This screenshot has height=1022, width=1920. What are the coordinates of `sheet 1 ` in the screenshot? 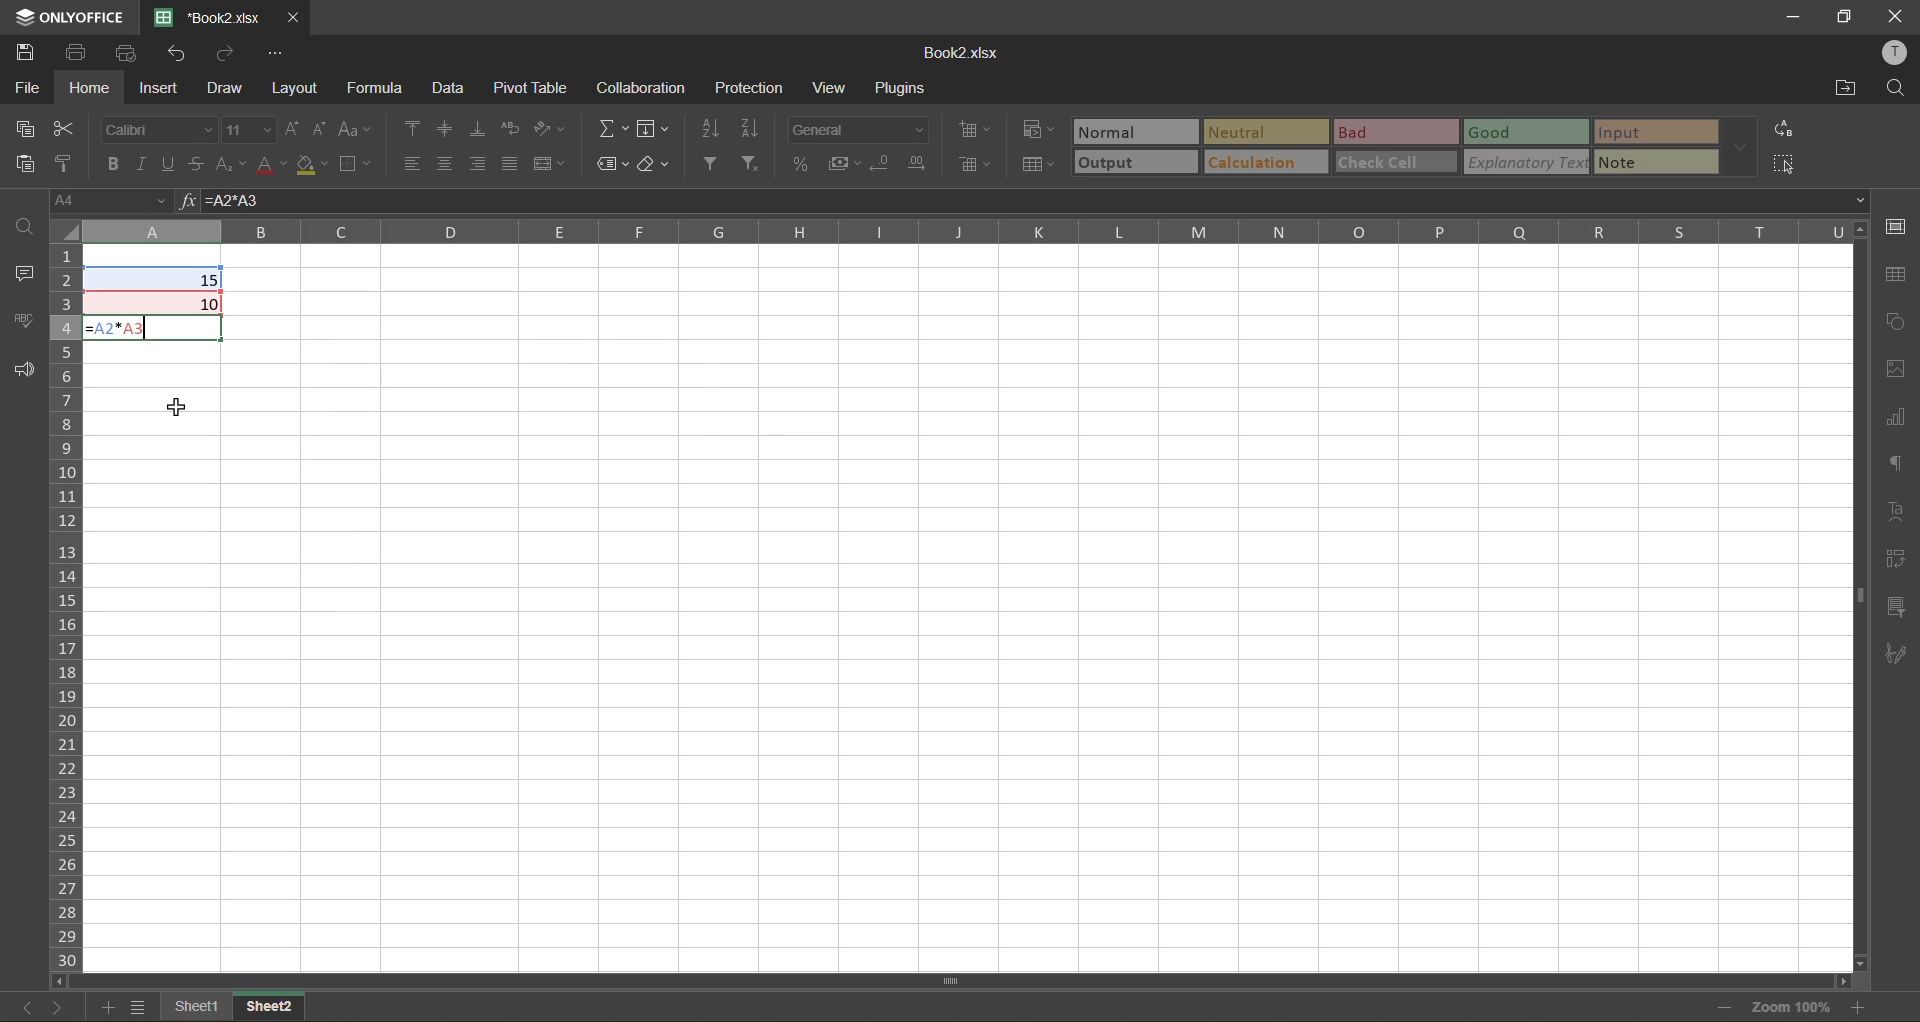 It's located at (188, 1007).